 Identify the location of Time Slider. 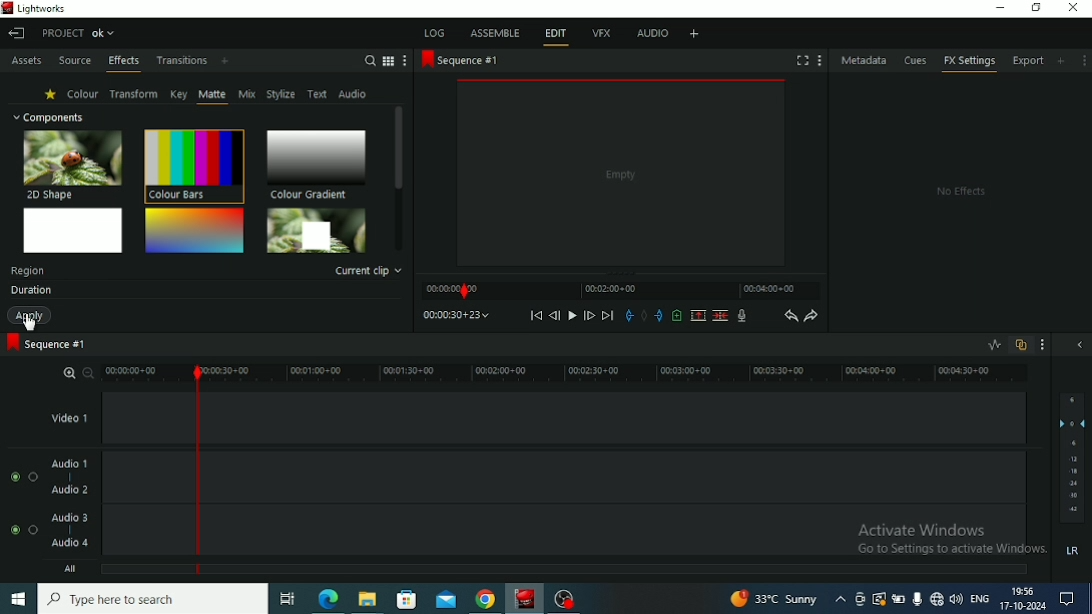
(620, 290).